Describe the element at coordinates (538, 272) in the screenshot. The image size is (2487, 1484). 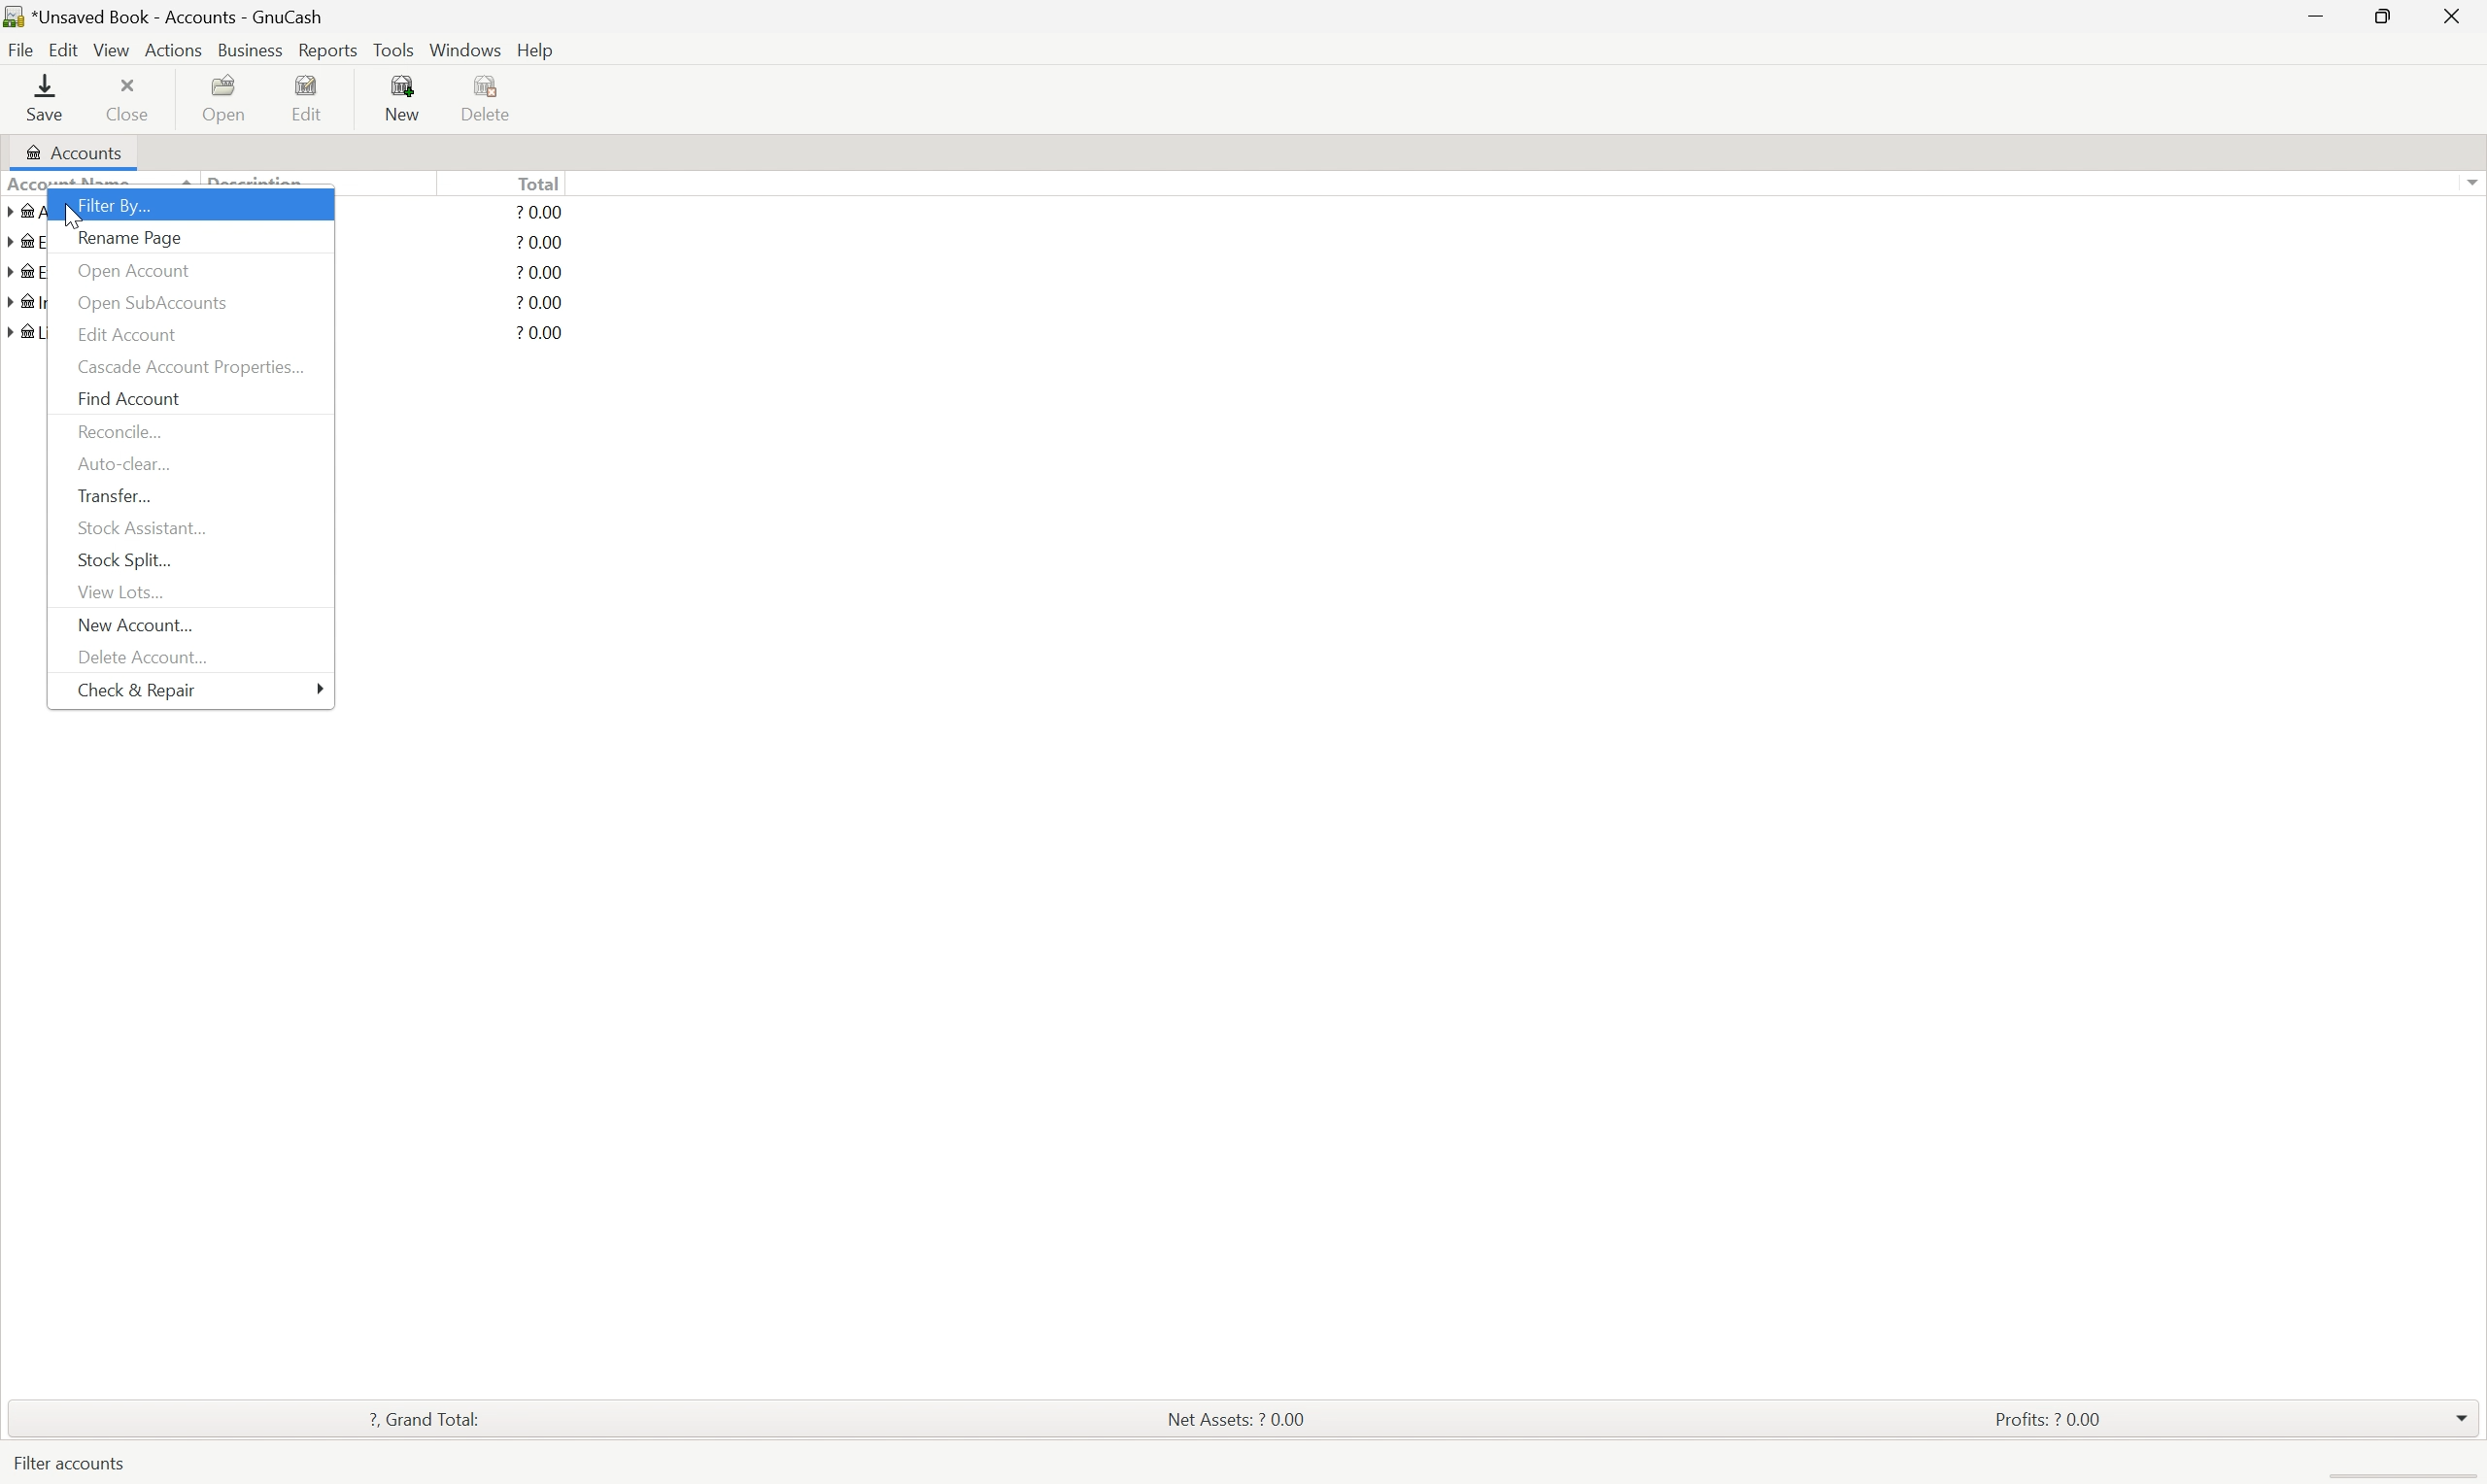
I see `? 0.00` at that location.